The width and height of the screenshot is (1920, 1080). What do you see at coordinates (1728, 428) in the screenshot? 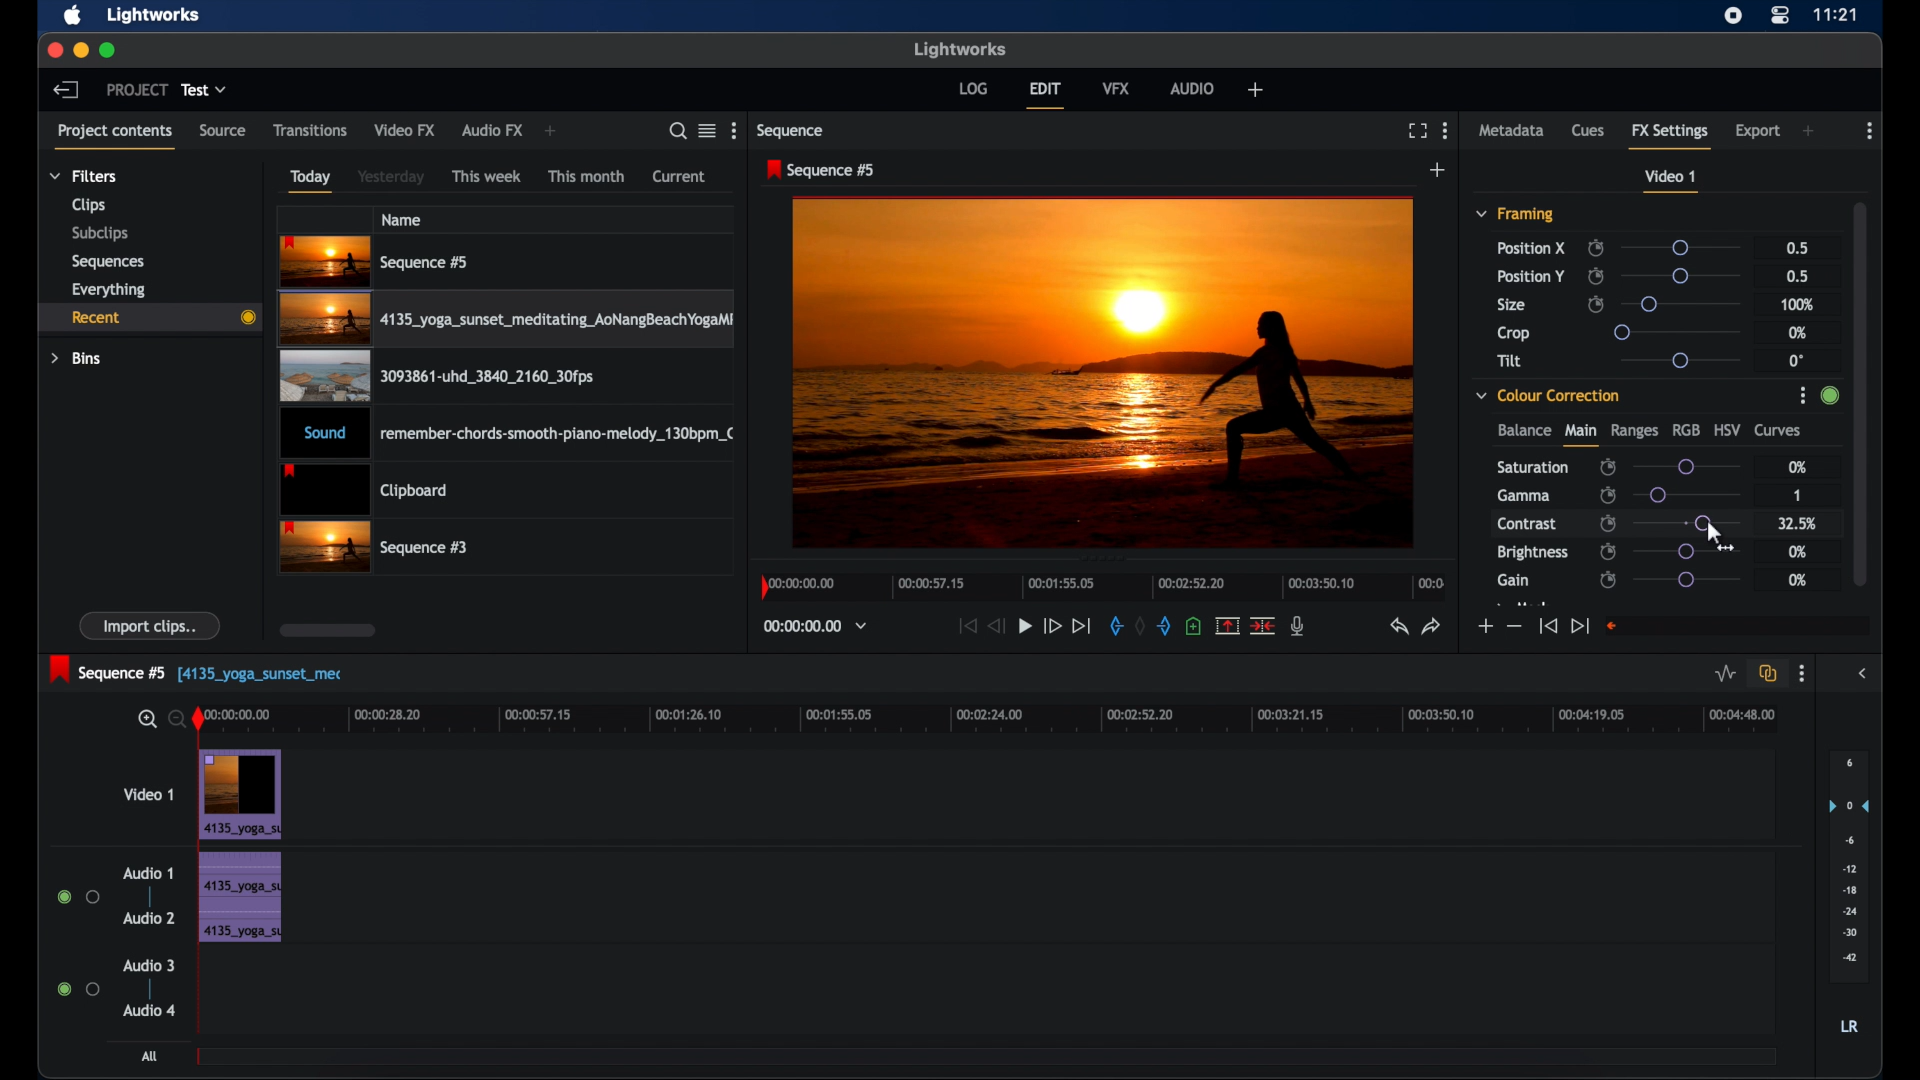
I see `hsv` at bounding box center [1728, 428].